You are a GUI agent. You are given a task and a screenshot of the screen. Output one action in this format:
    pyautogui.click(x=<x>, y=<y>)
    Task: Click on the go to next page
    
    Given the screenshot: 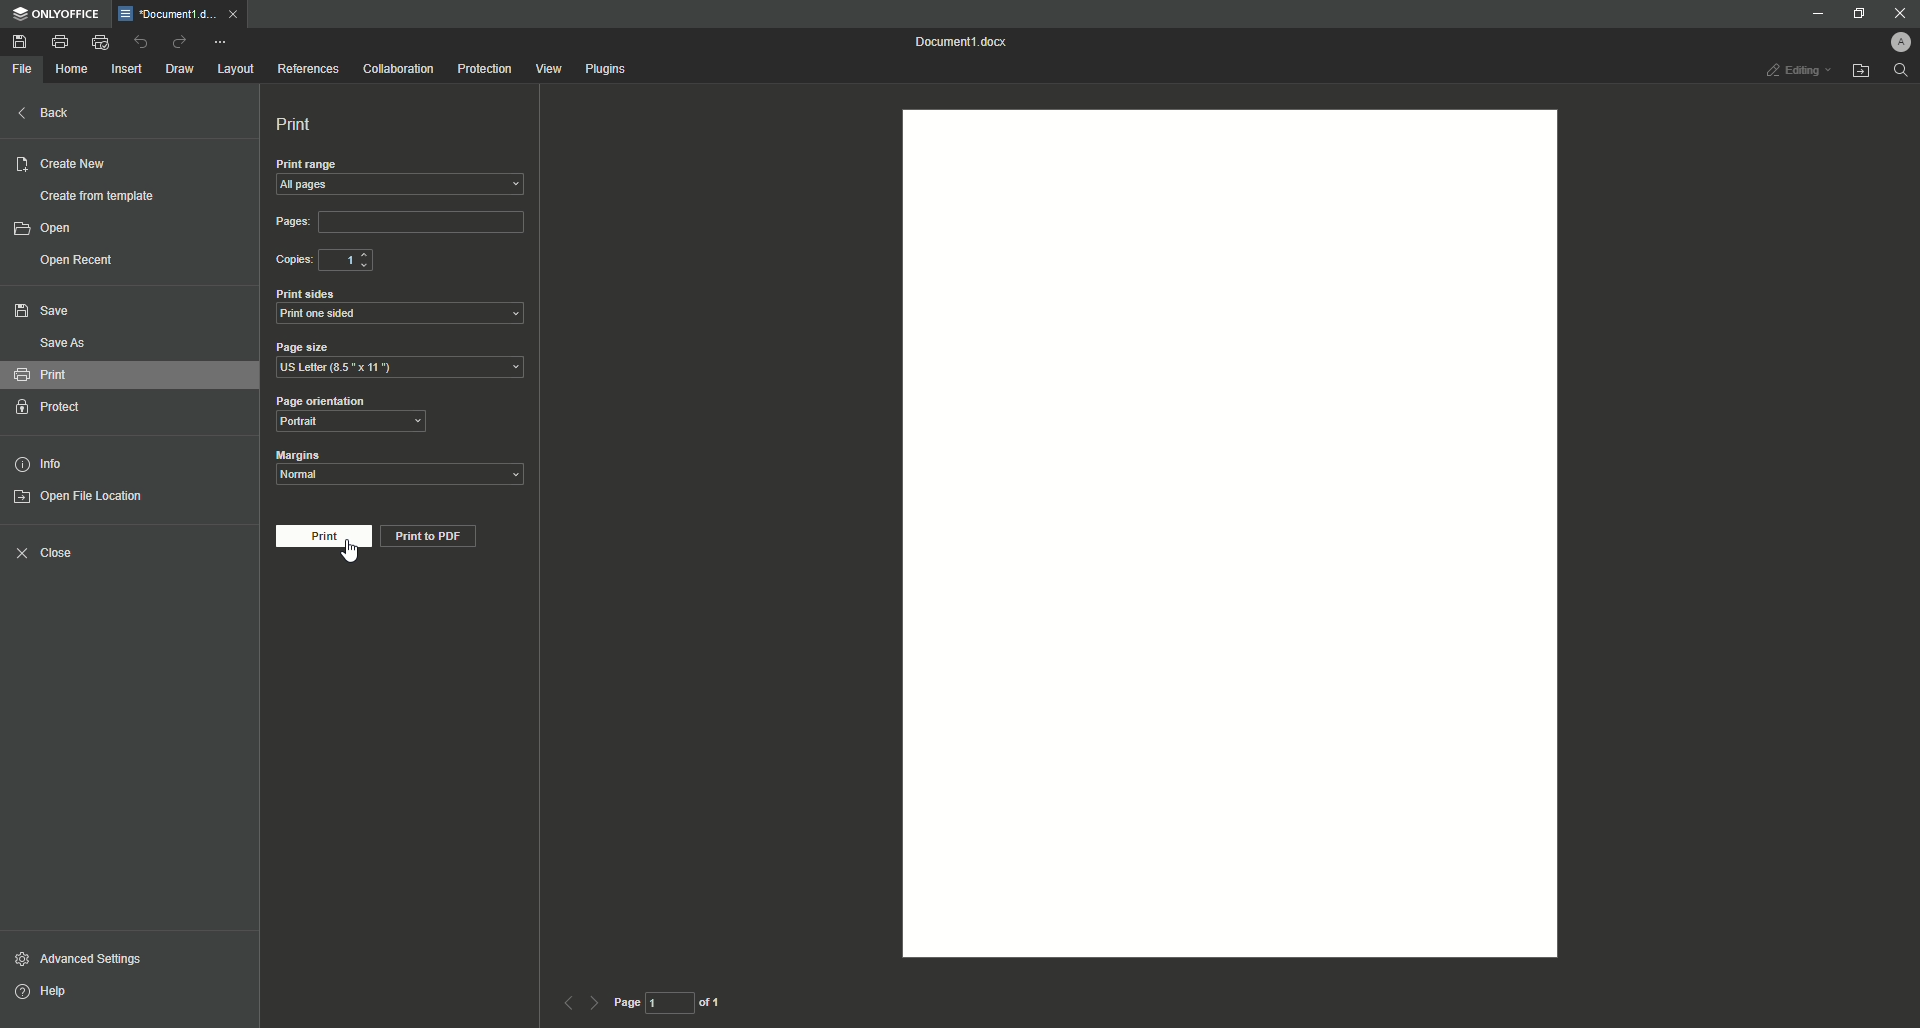 What is the action you would take?
    pyautogui.click(x=597, y=1002)
    